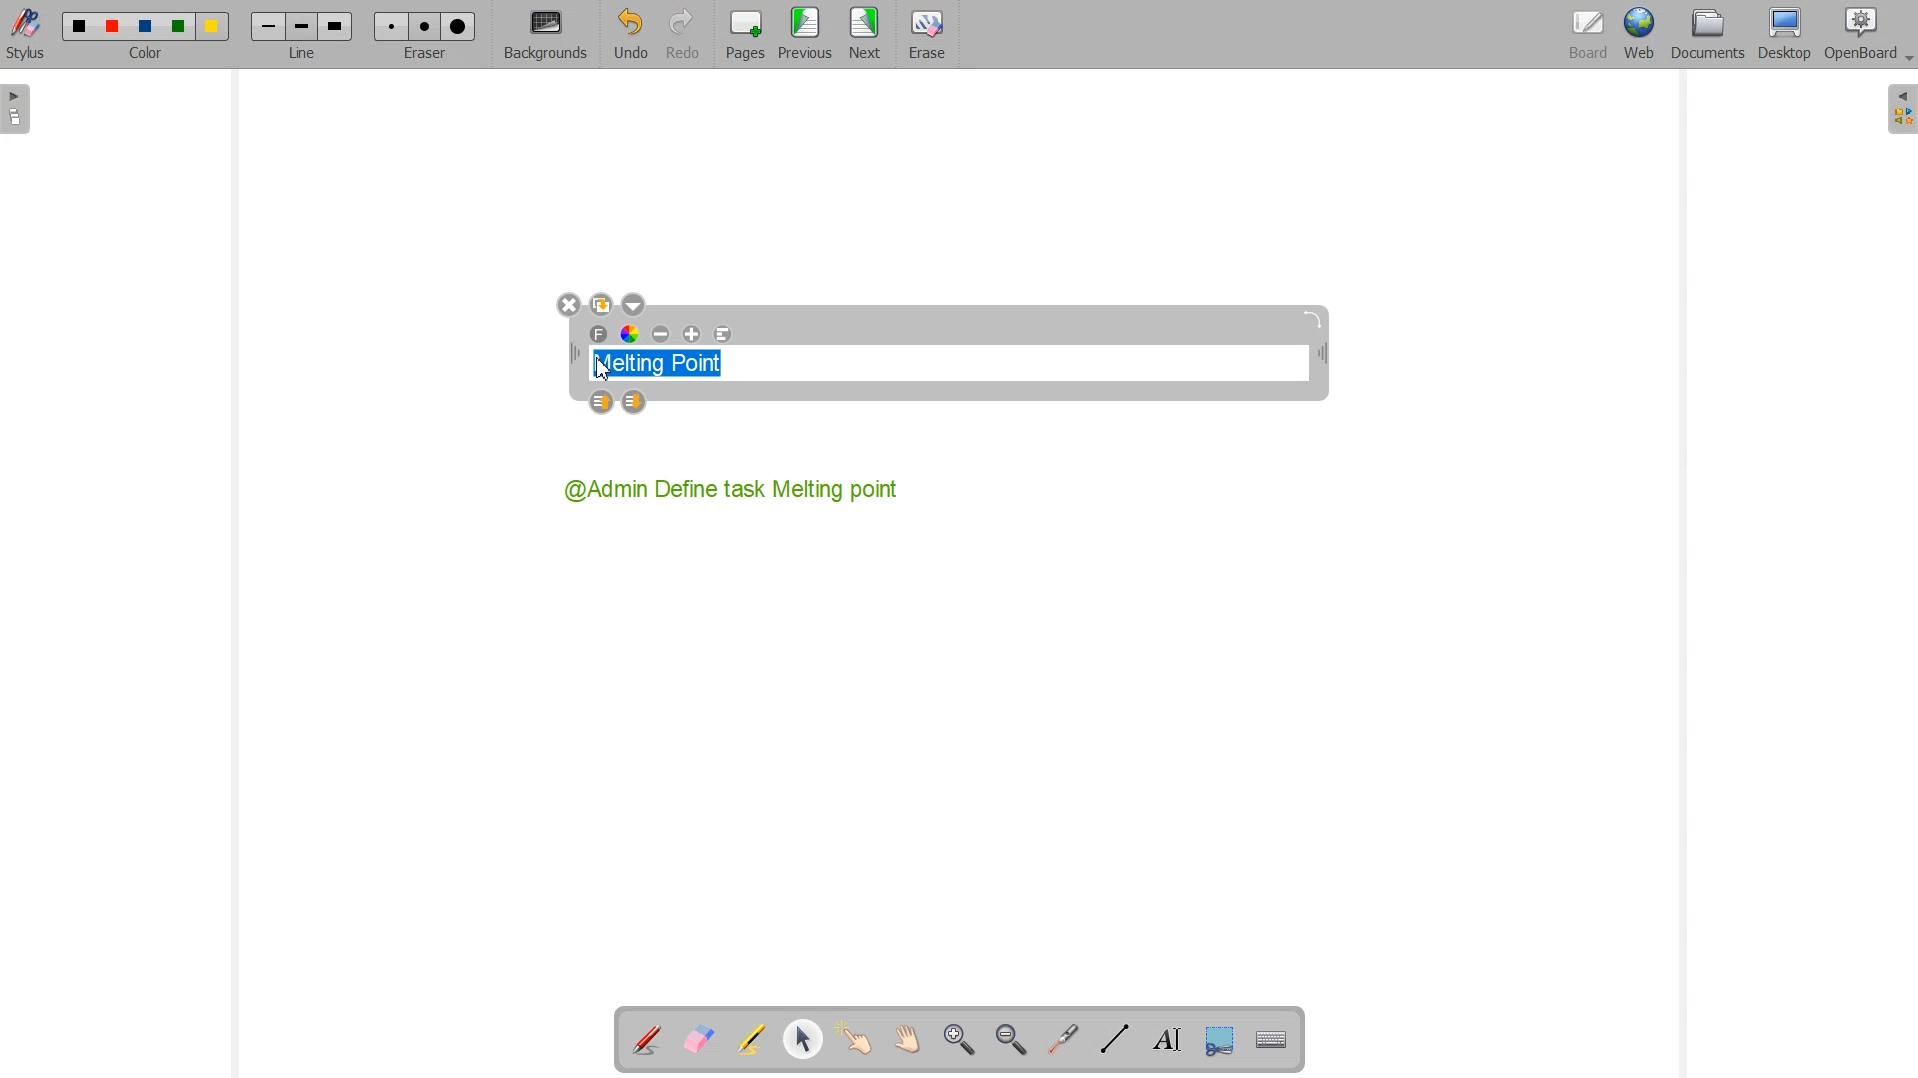 The image size is (1918, 1078). I want to click on Layer down, so click(635, 403).